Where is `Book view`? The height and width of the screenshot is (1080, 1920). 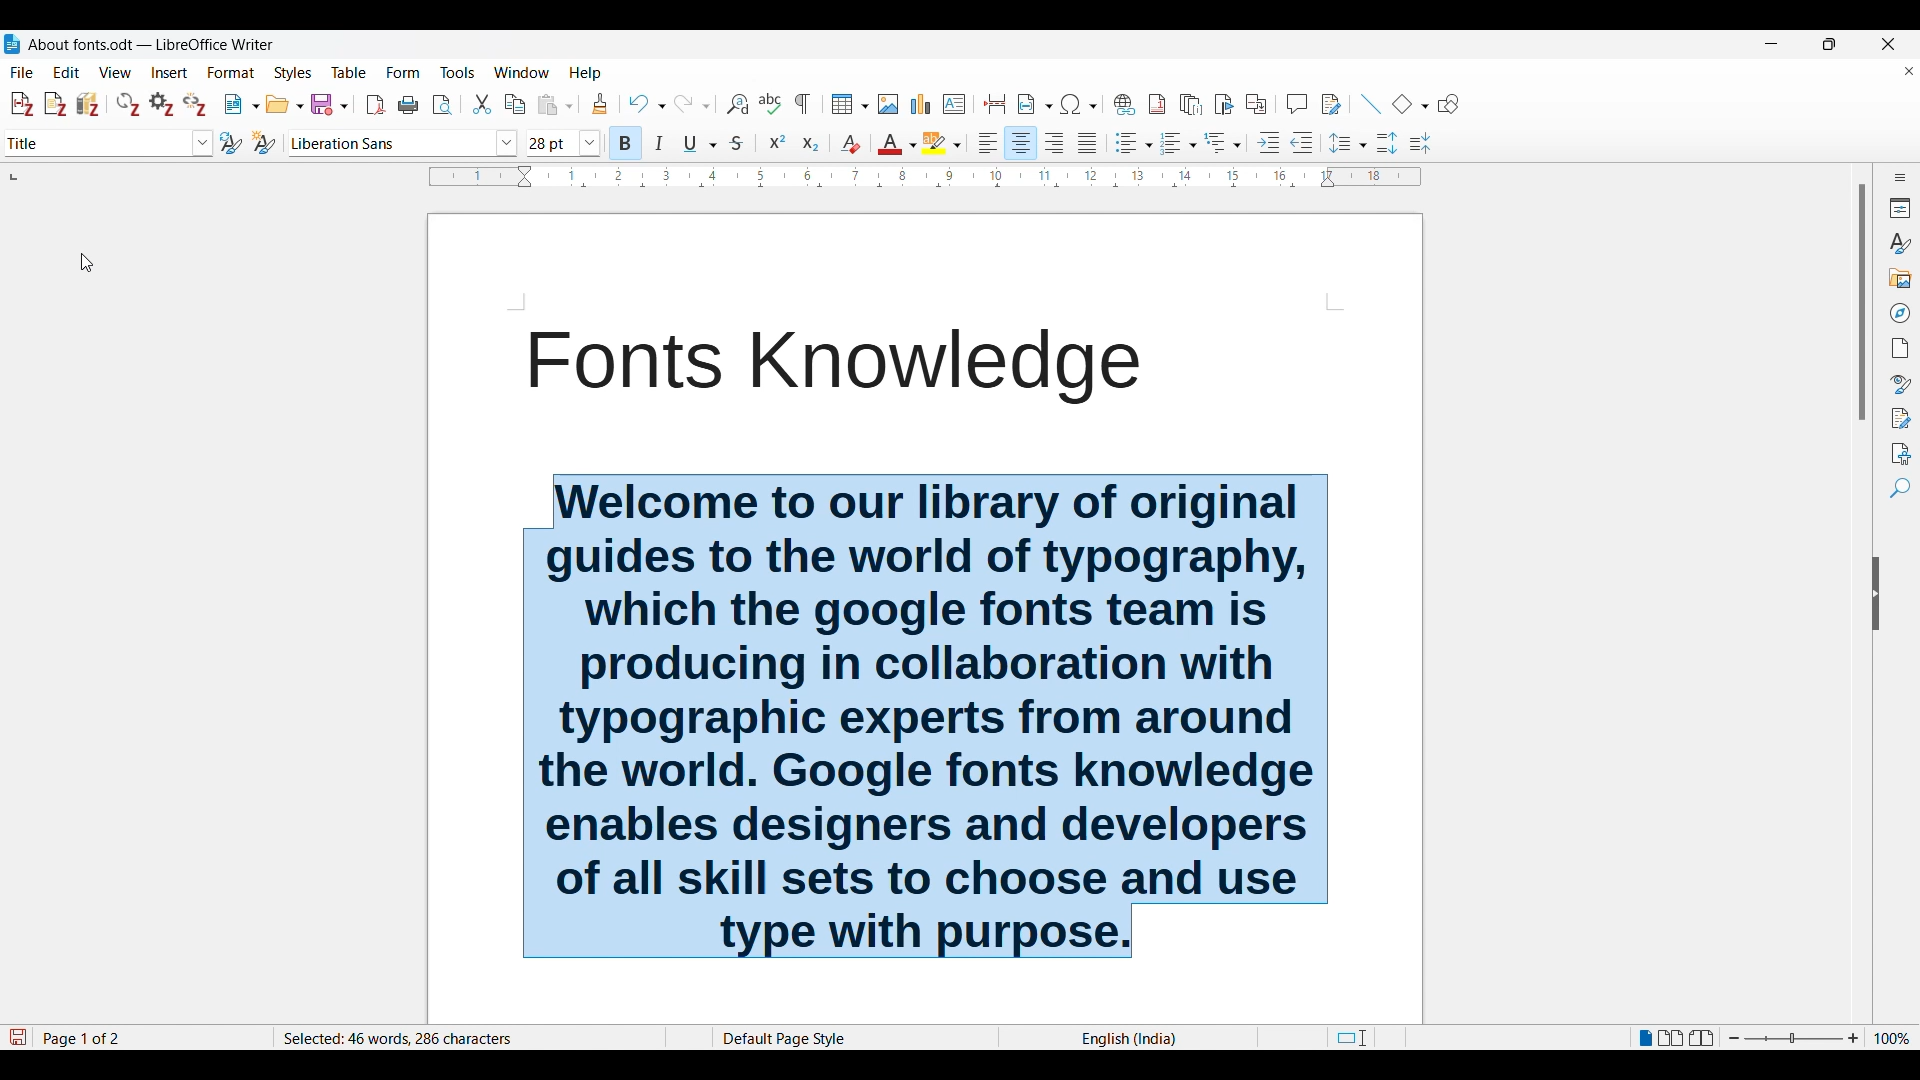
Book view is located at coordinates (1702, 1038).